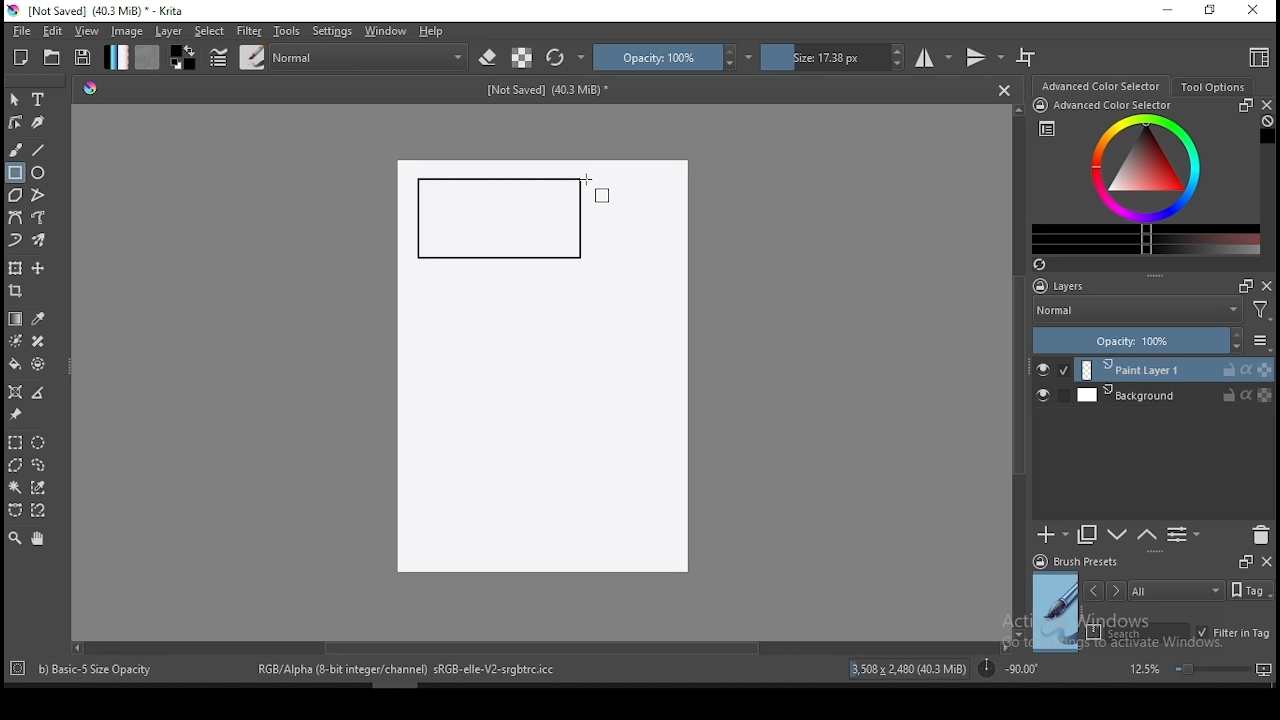  What do you see at coordinates (18, 293) in the screenshot?
I see `crop tool` at bounding box center [18, 293].